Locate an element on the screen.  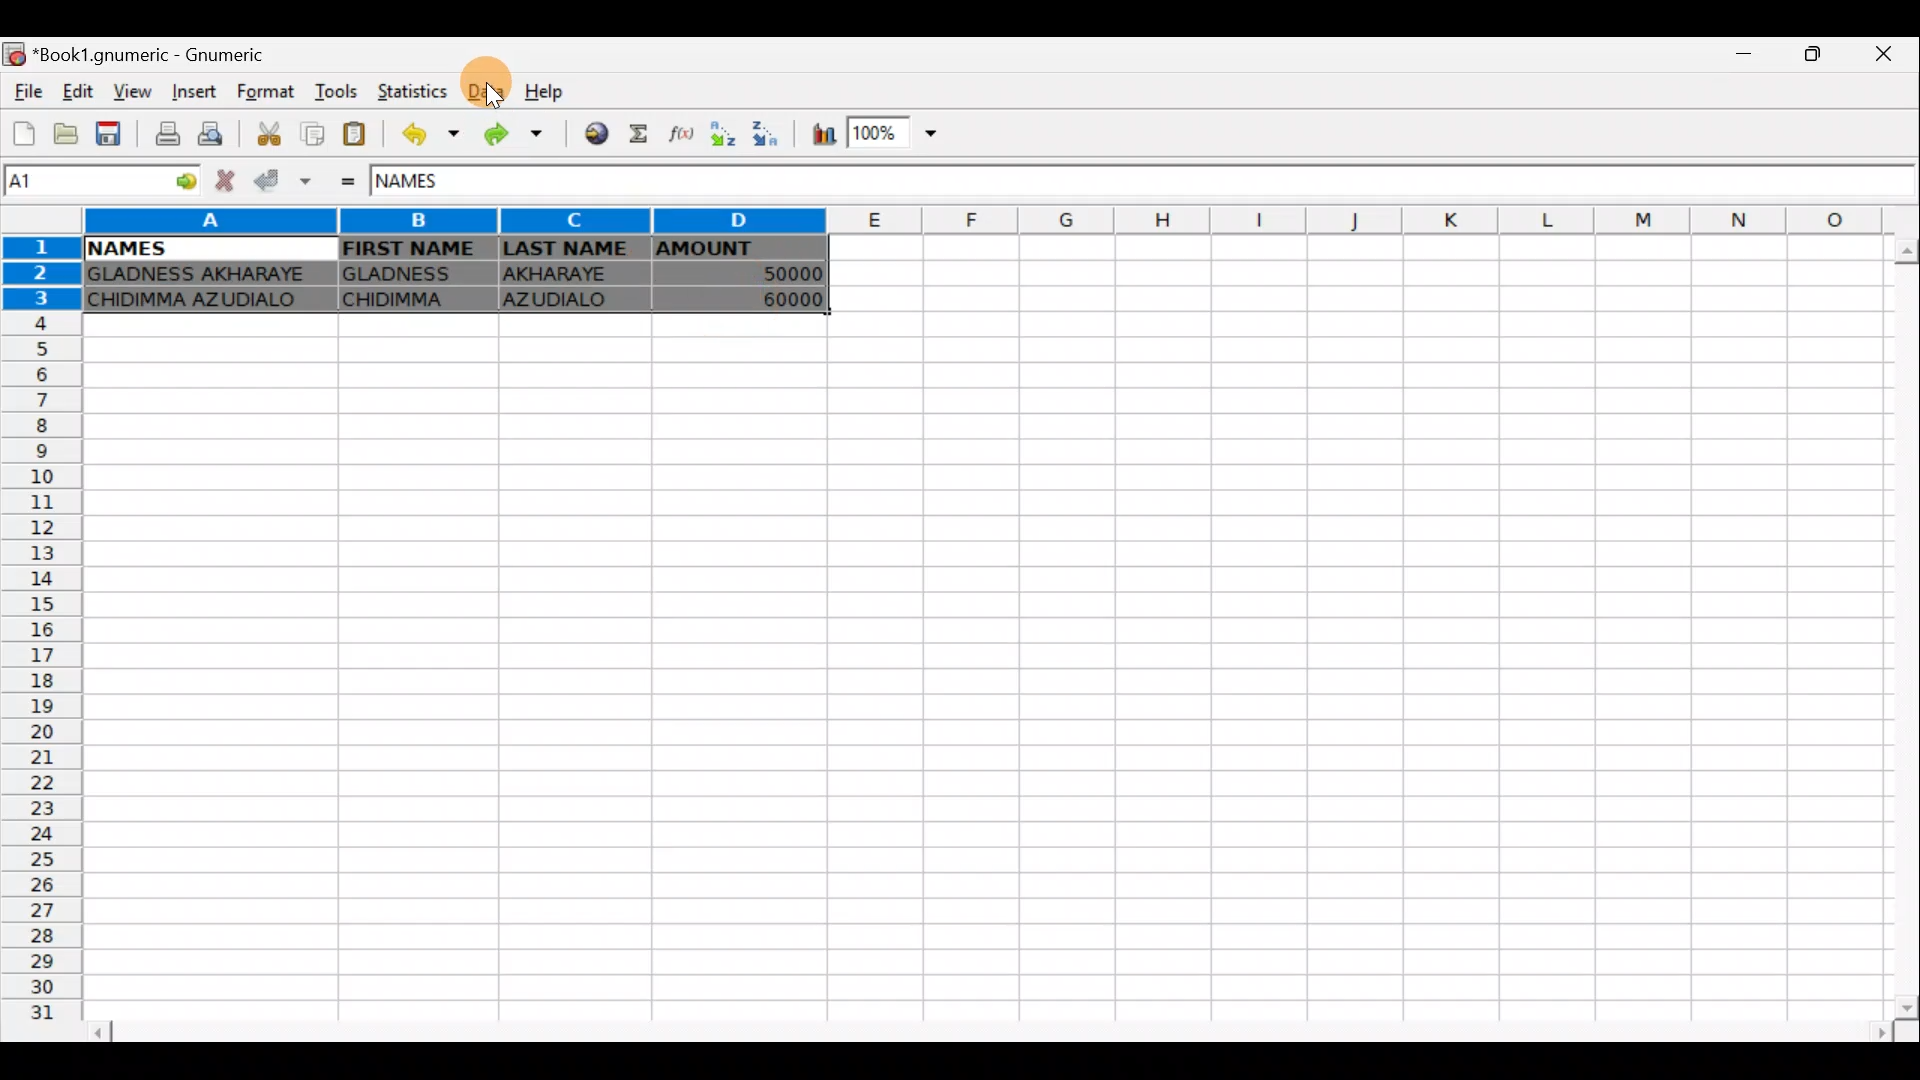
Accept change is located at coordinates (280, 181).